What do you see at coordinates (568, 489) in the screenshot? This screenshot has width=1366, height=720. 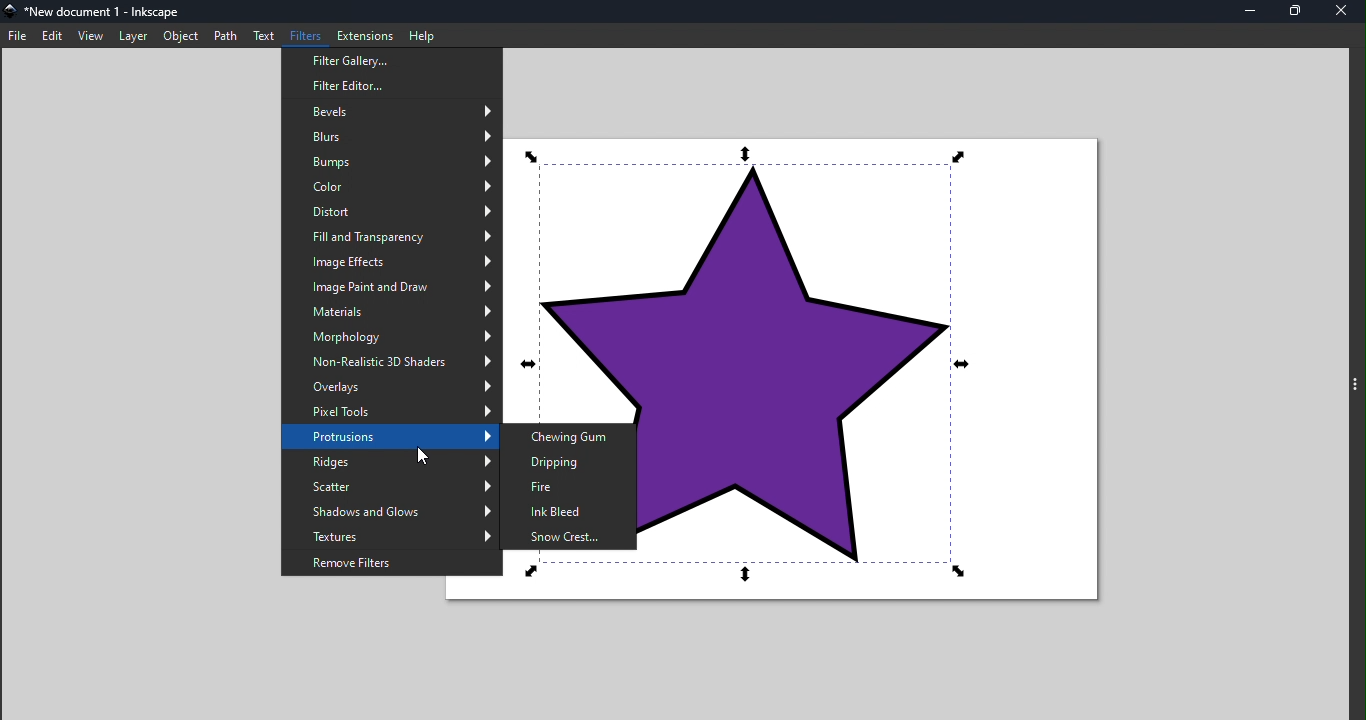 I see `Fire` at bounding box center [568, 489].